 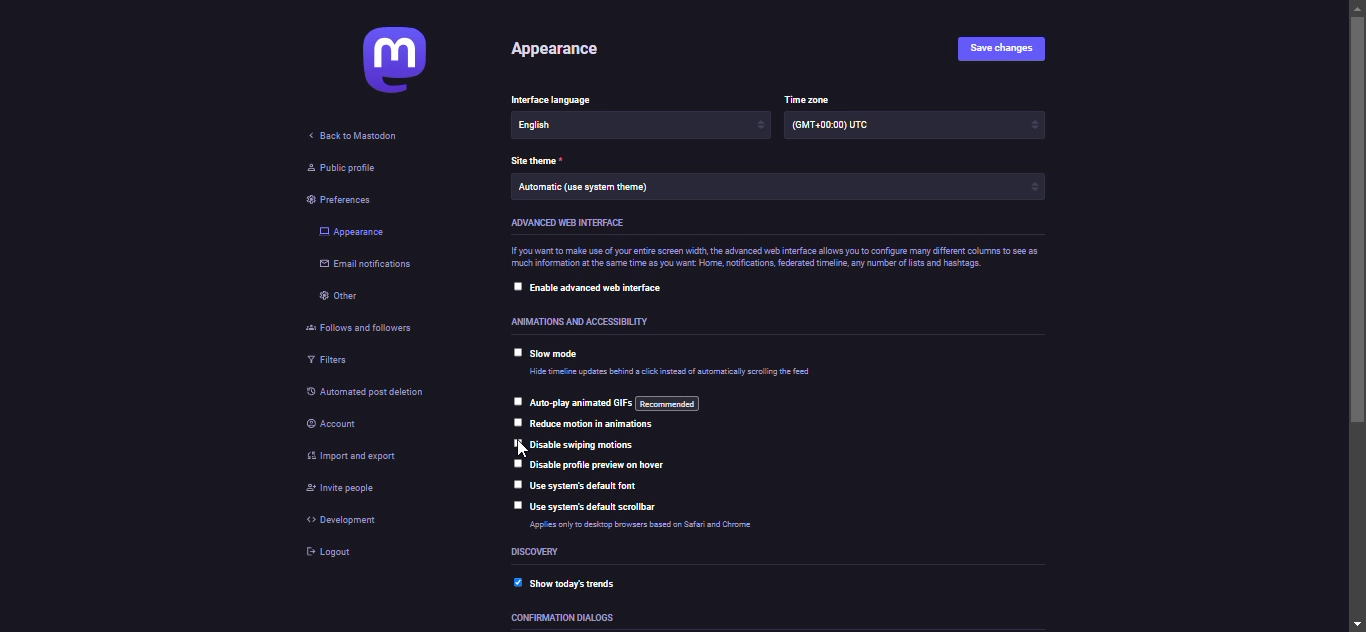 I want to click on time zone, so click(x=810, y=97).